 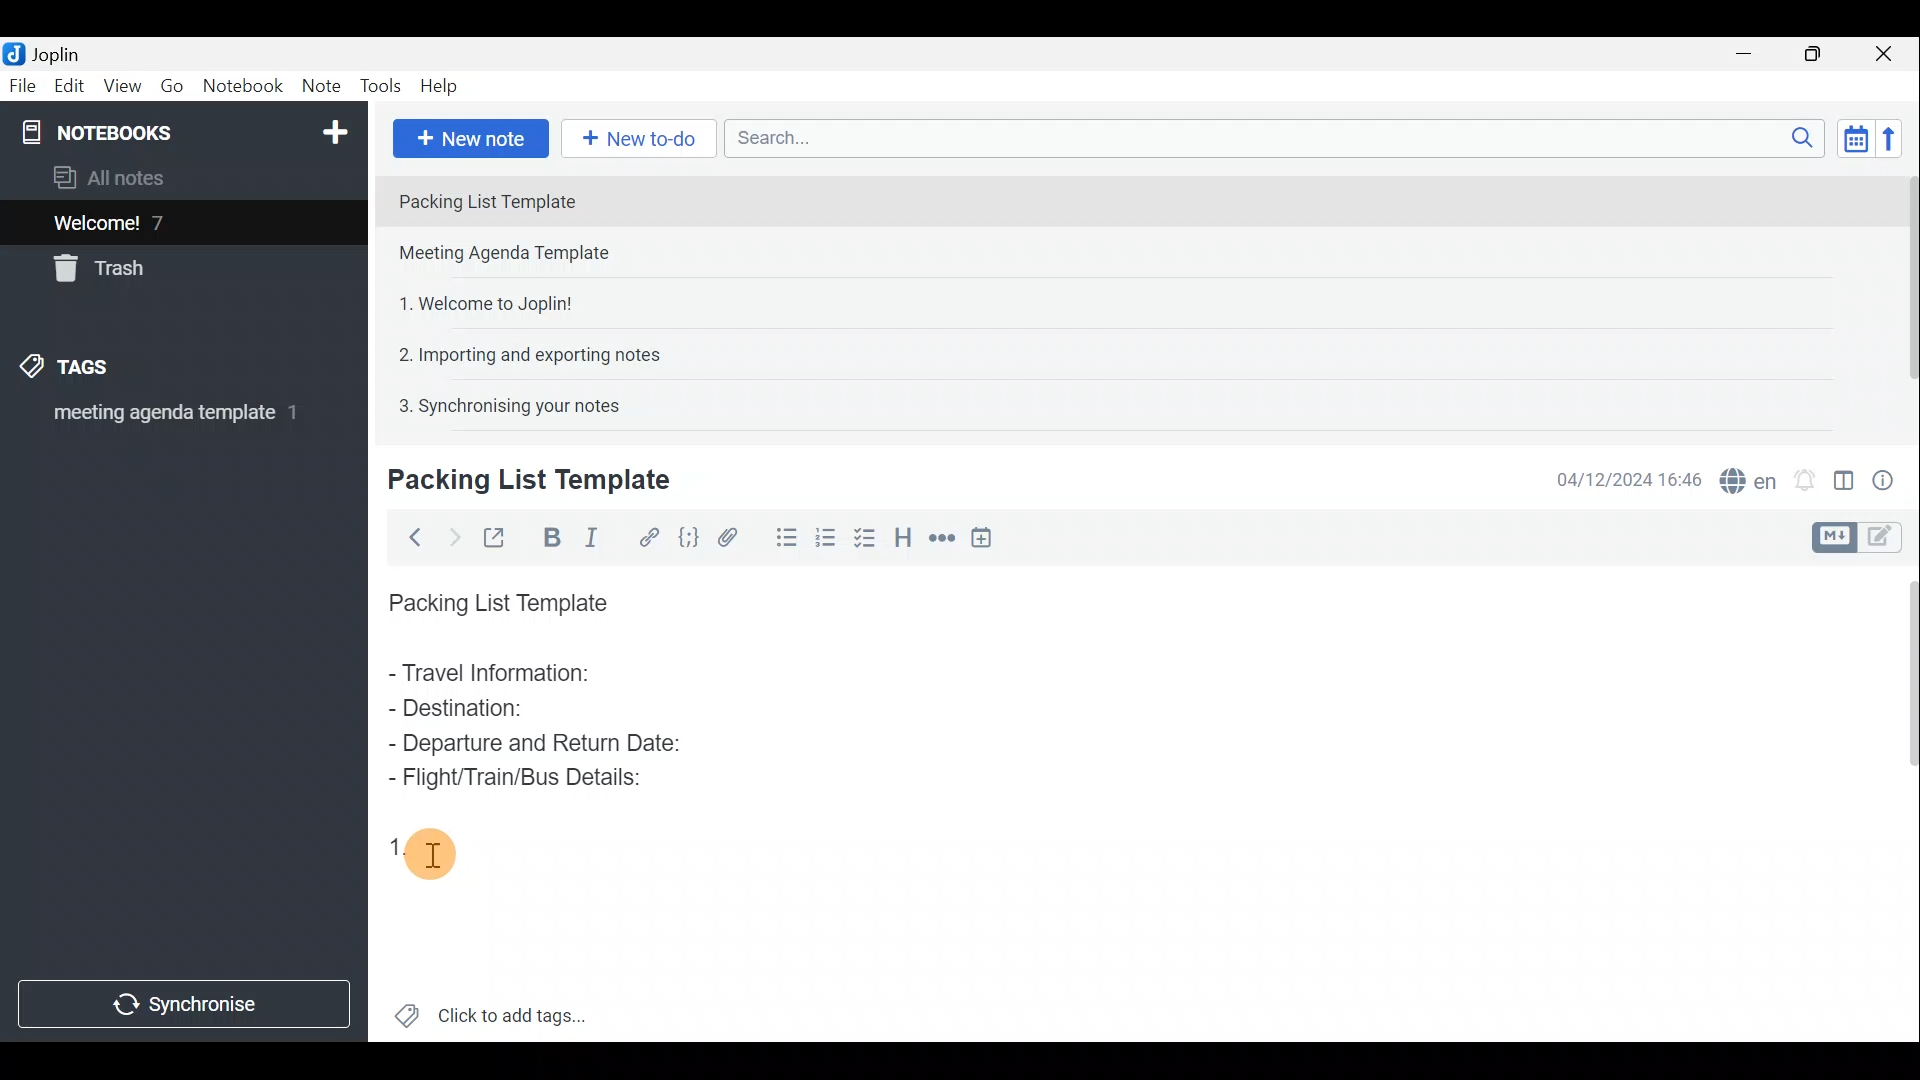 I want to click on Scroll bar, so click(x=1902, y=801).